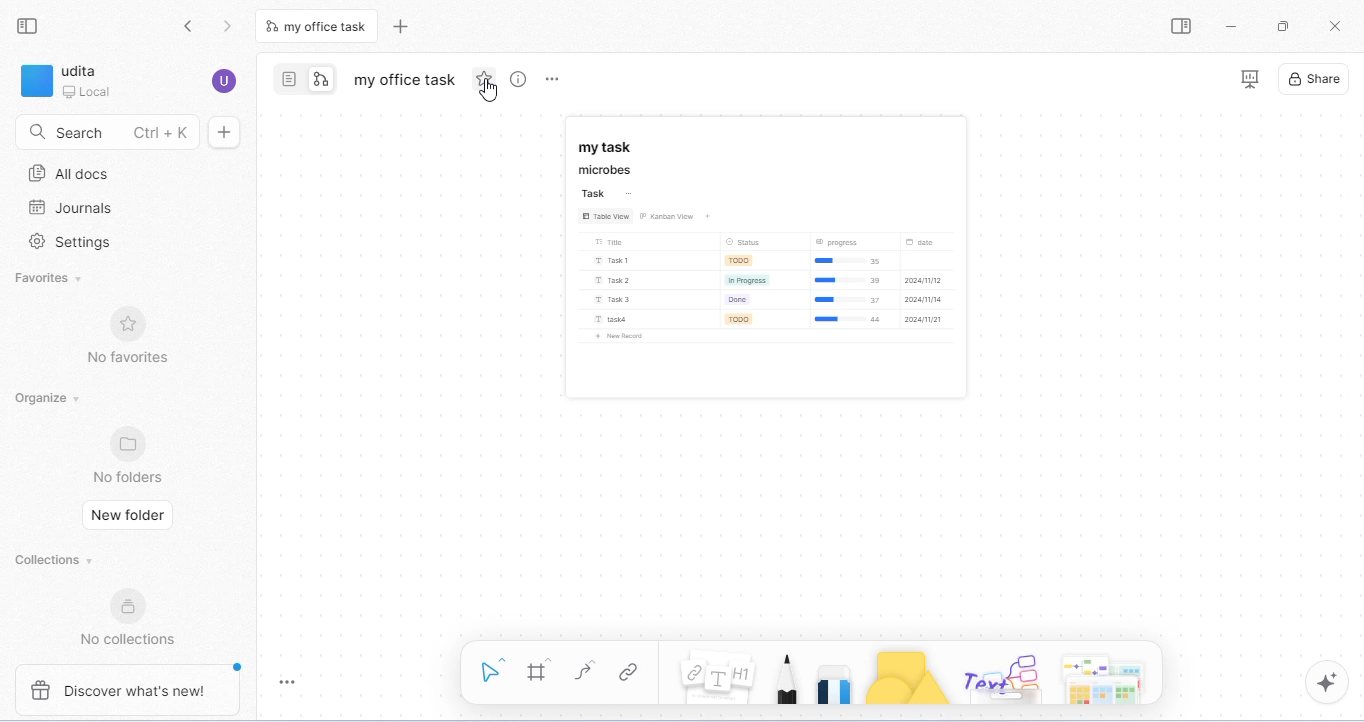 This screenshot has height=722, width=1364. I want to click on search, so click(106, 133).